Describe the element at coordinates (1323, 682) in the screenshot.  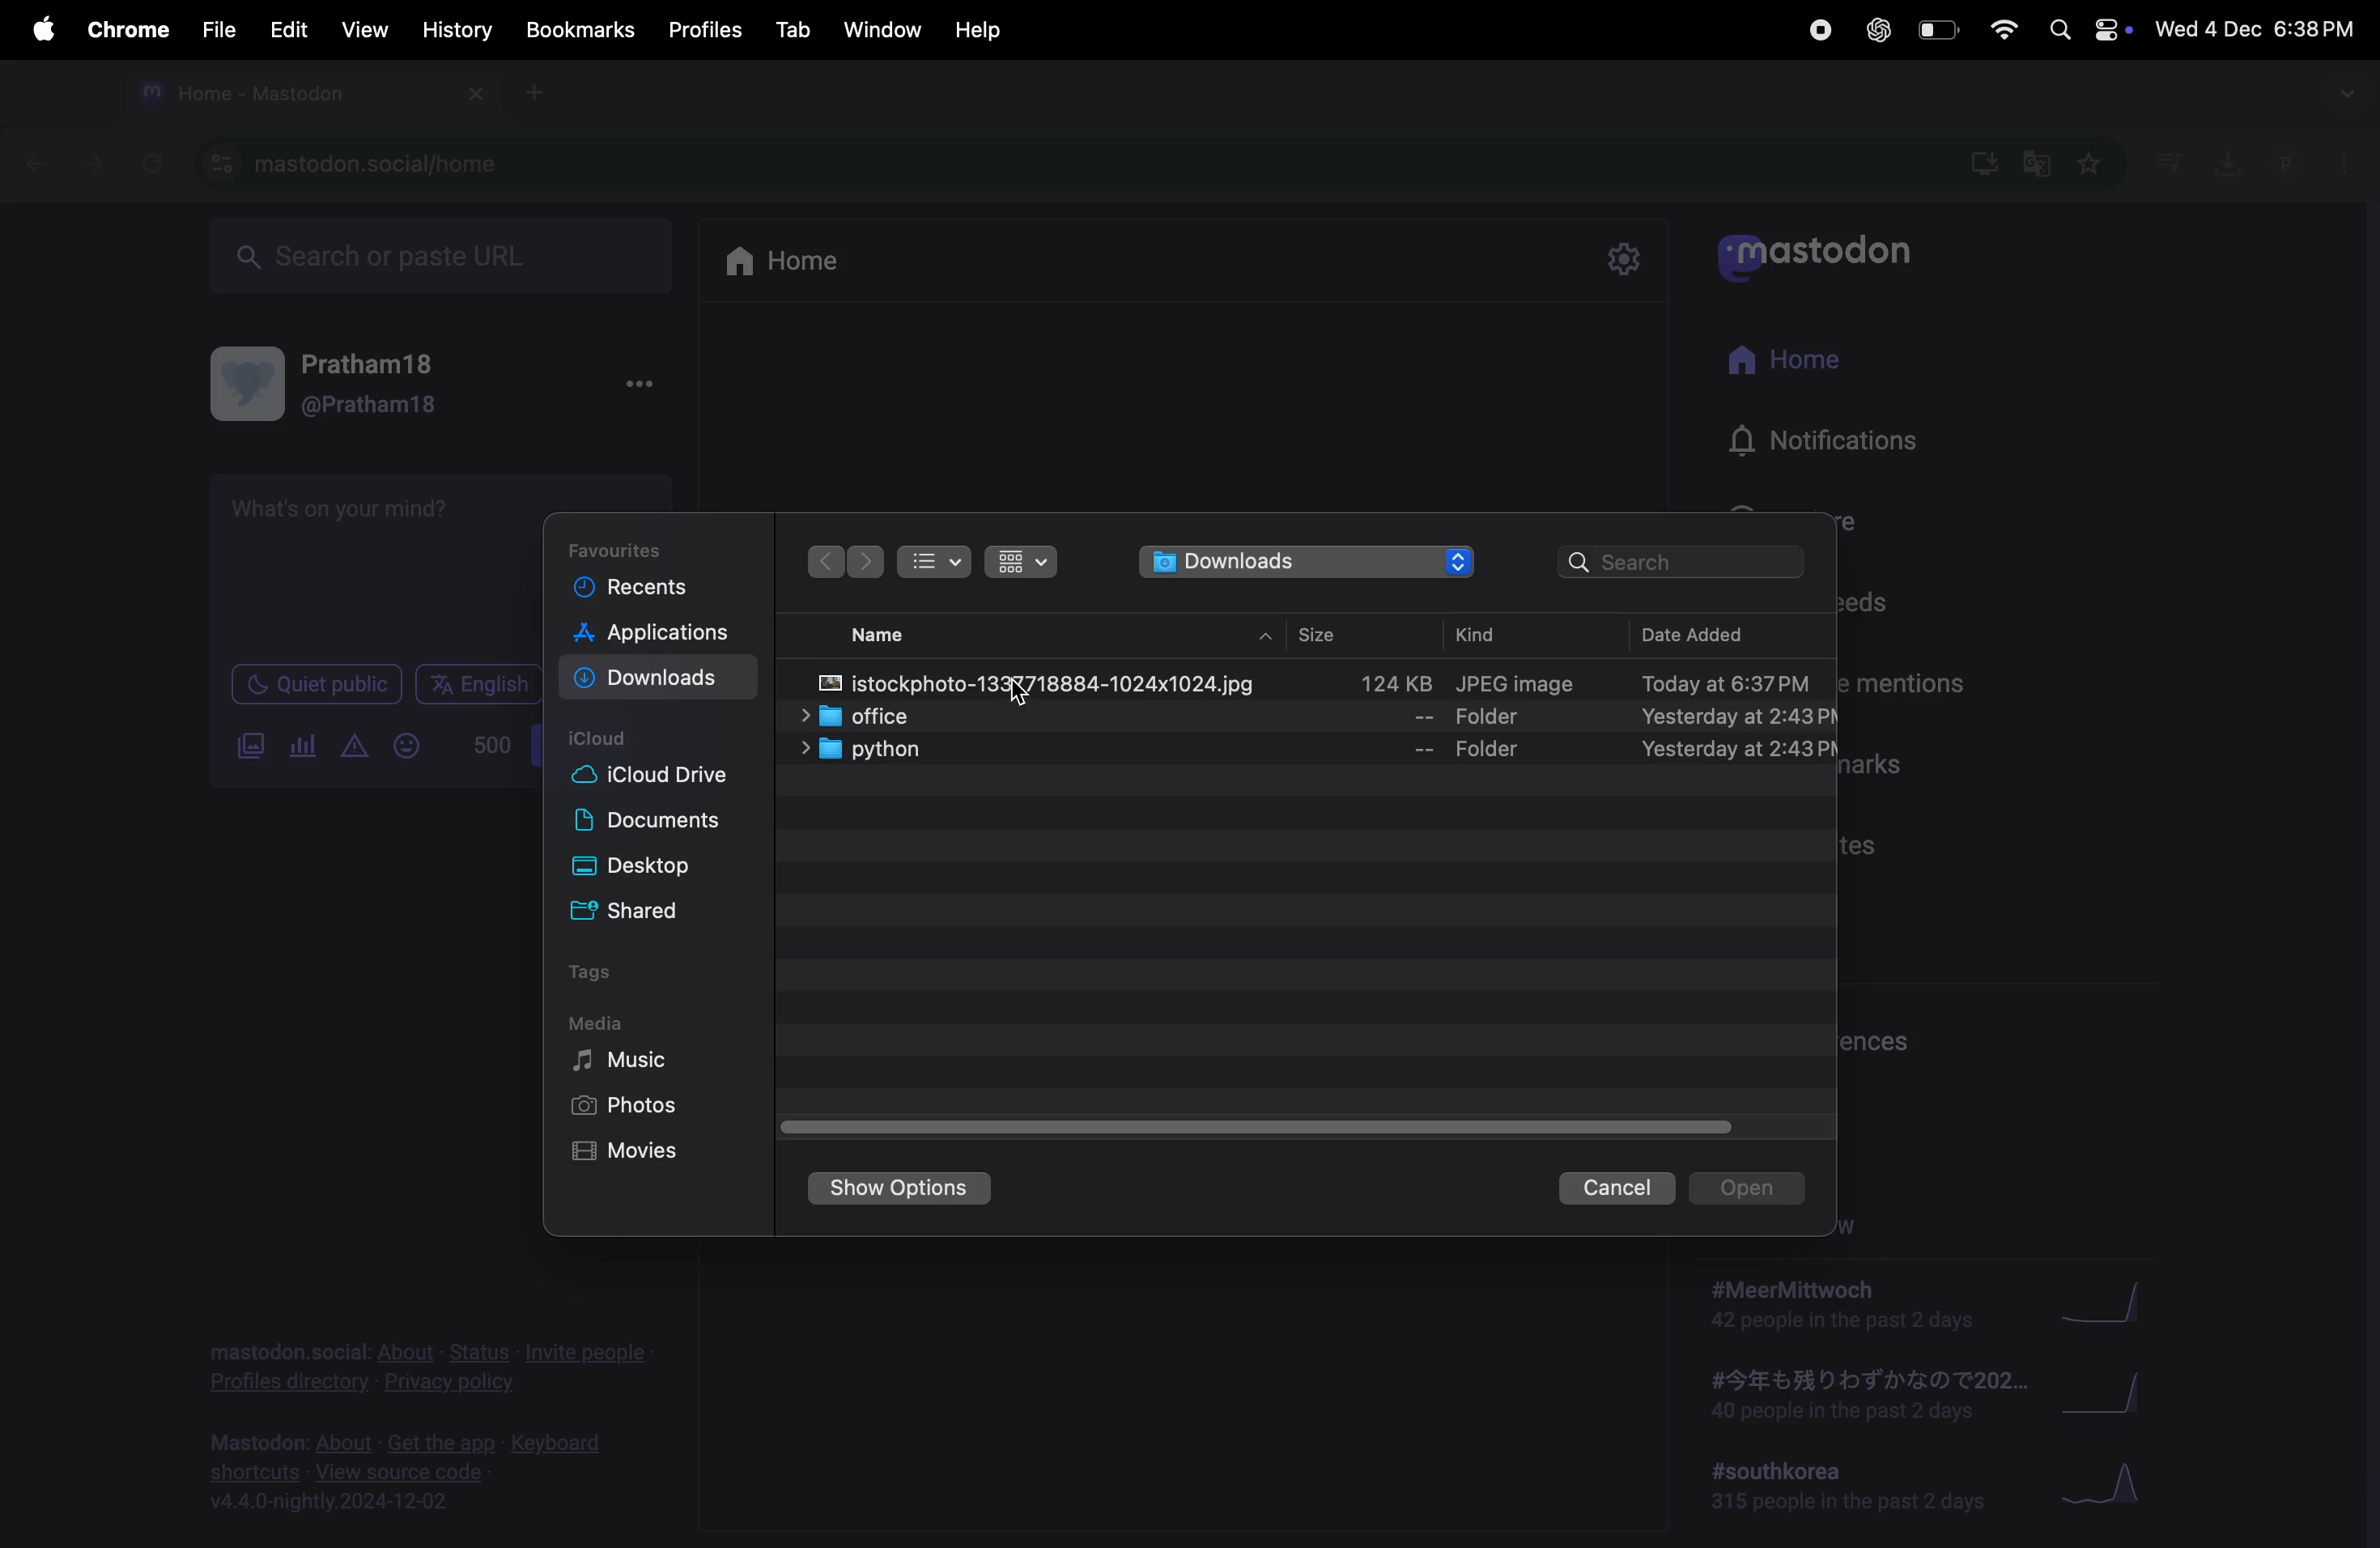
I see `photo` at that location.